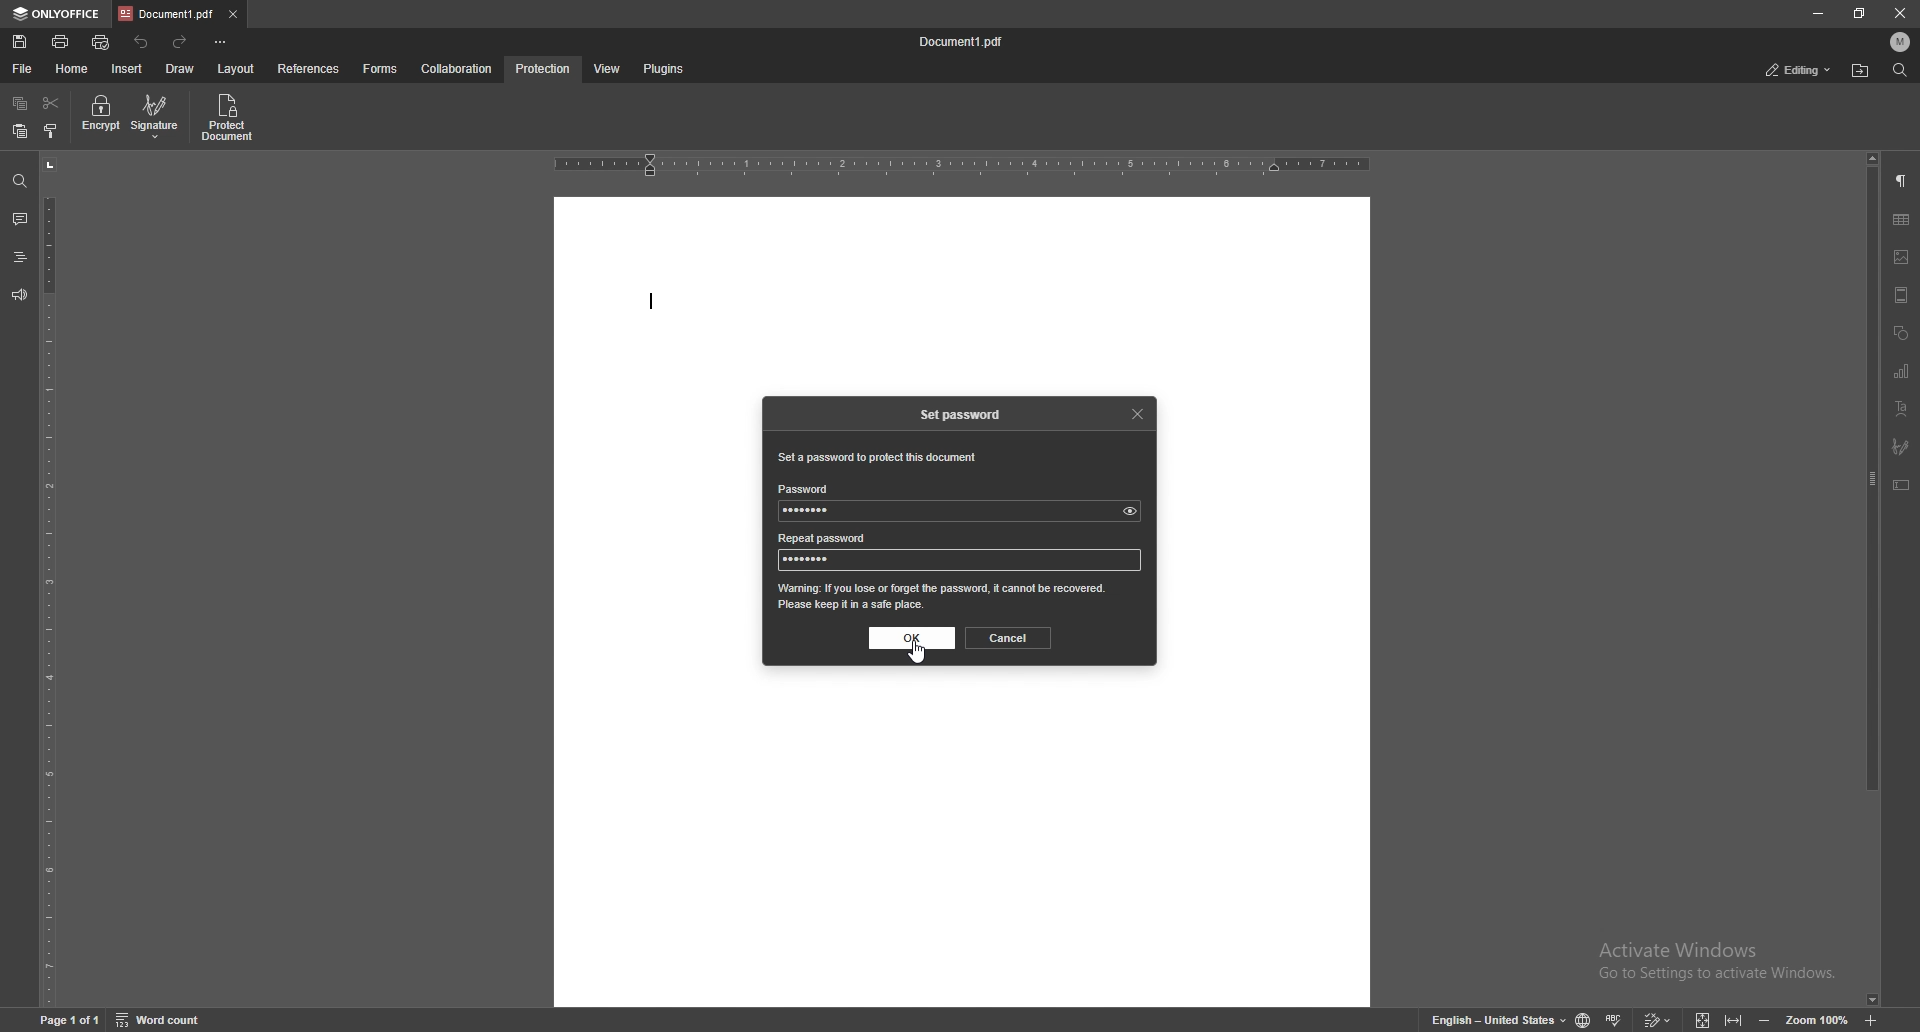  Describe the element at coordinates (1902, 445) in the screenshot. I see `signature field` at that location.